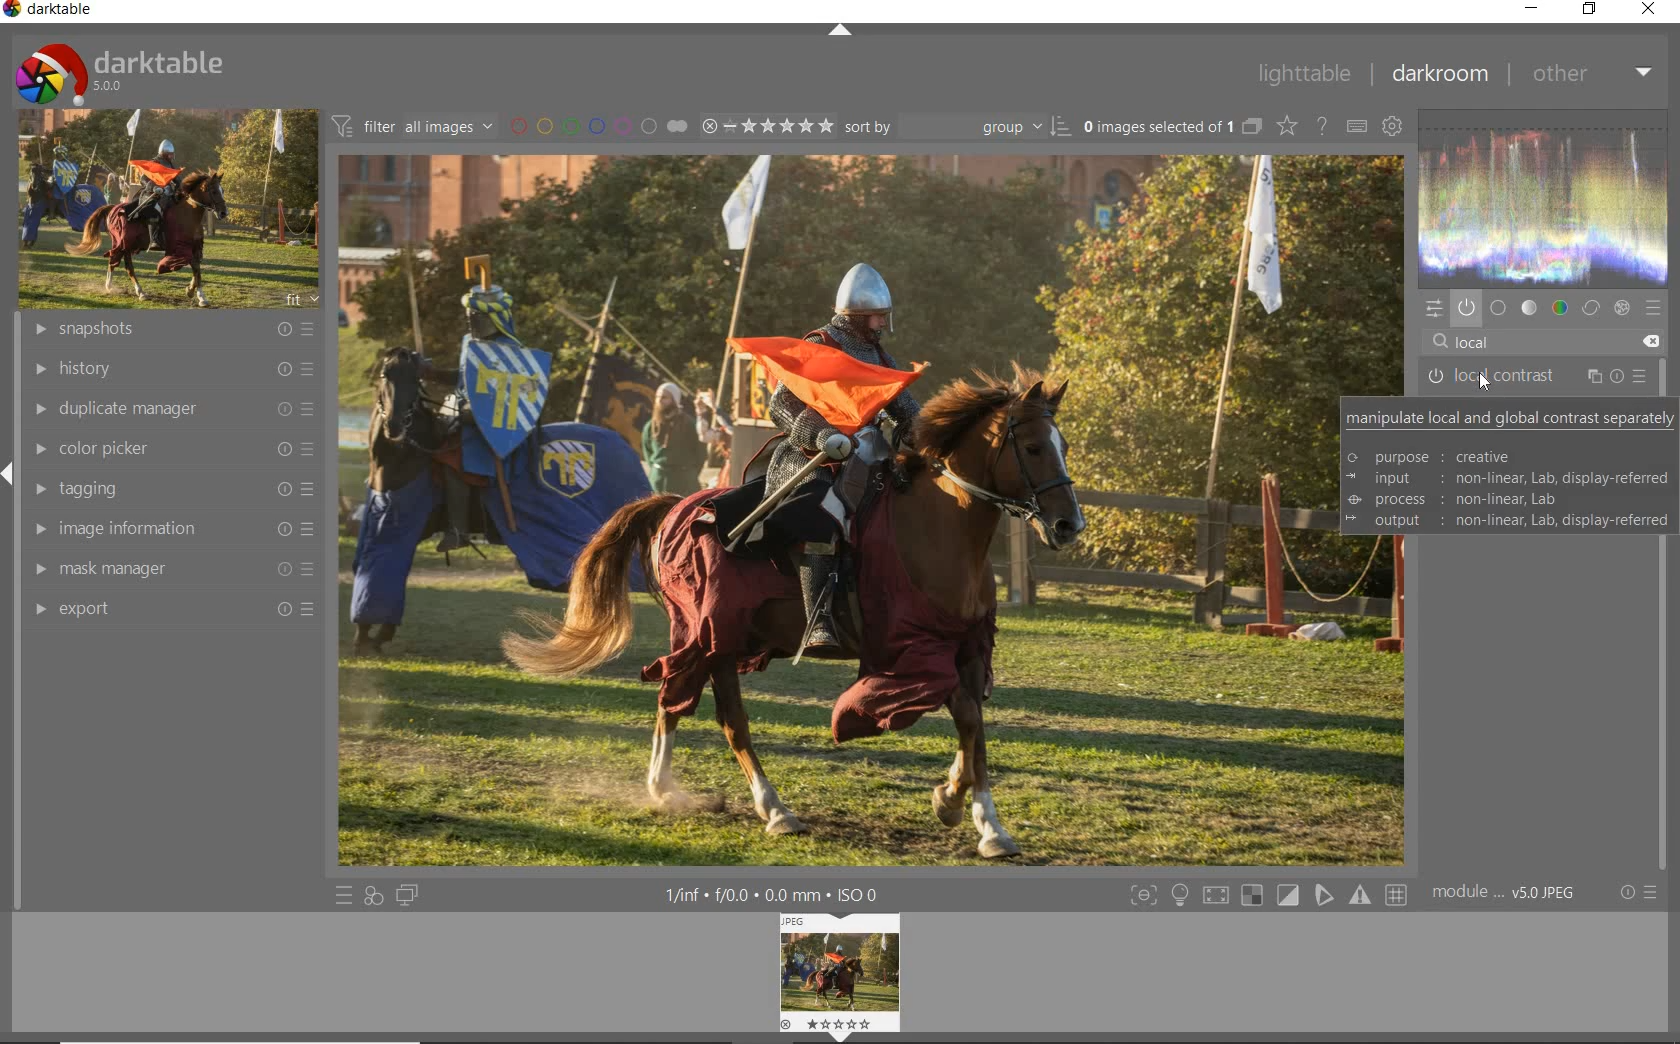  I want to click on presets, so click(1653, 309).